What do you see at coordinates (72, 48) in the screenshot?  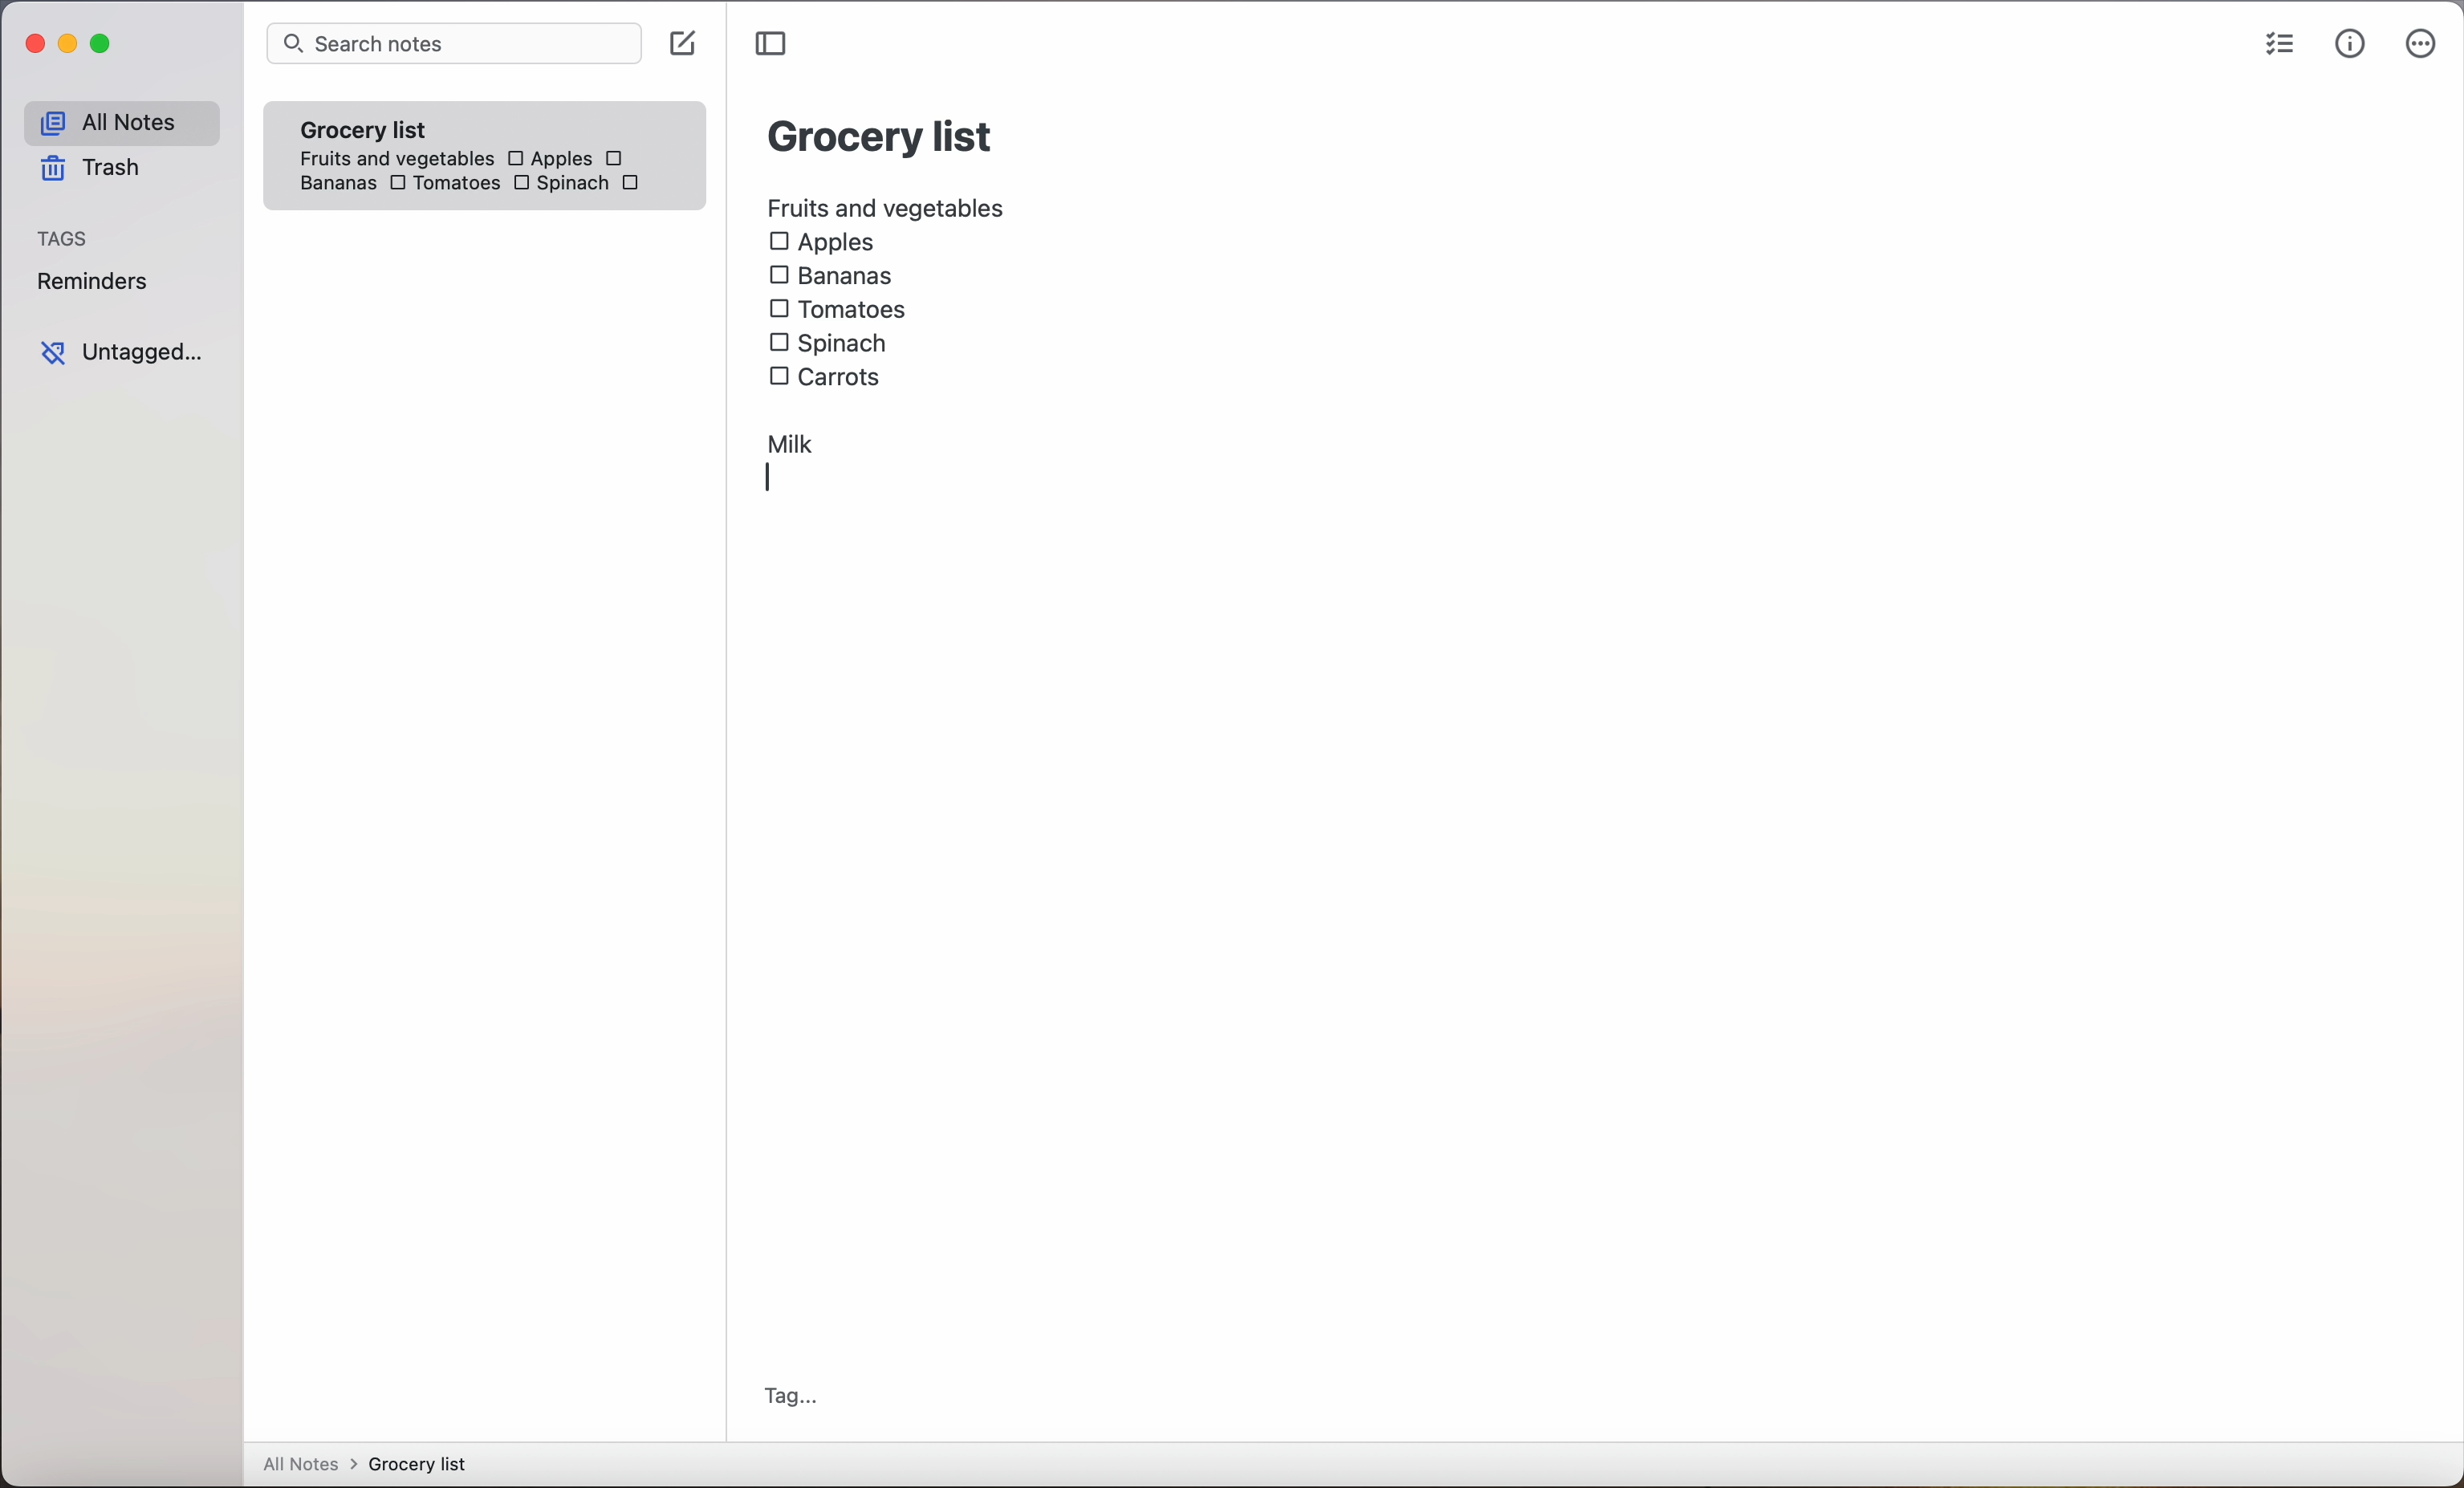 I see `minimize Simplenote` at bounding box center [72, 48].